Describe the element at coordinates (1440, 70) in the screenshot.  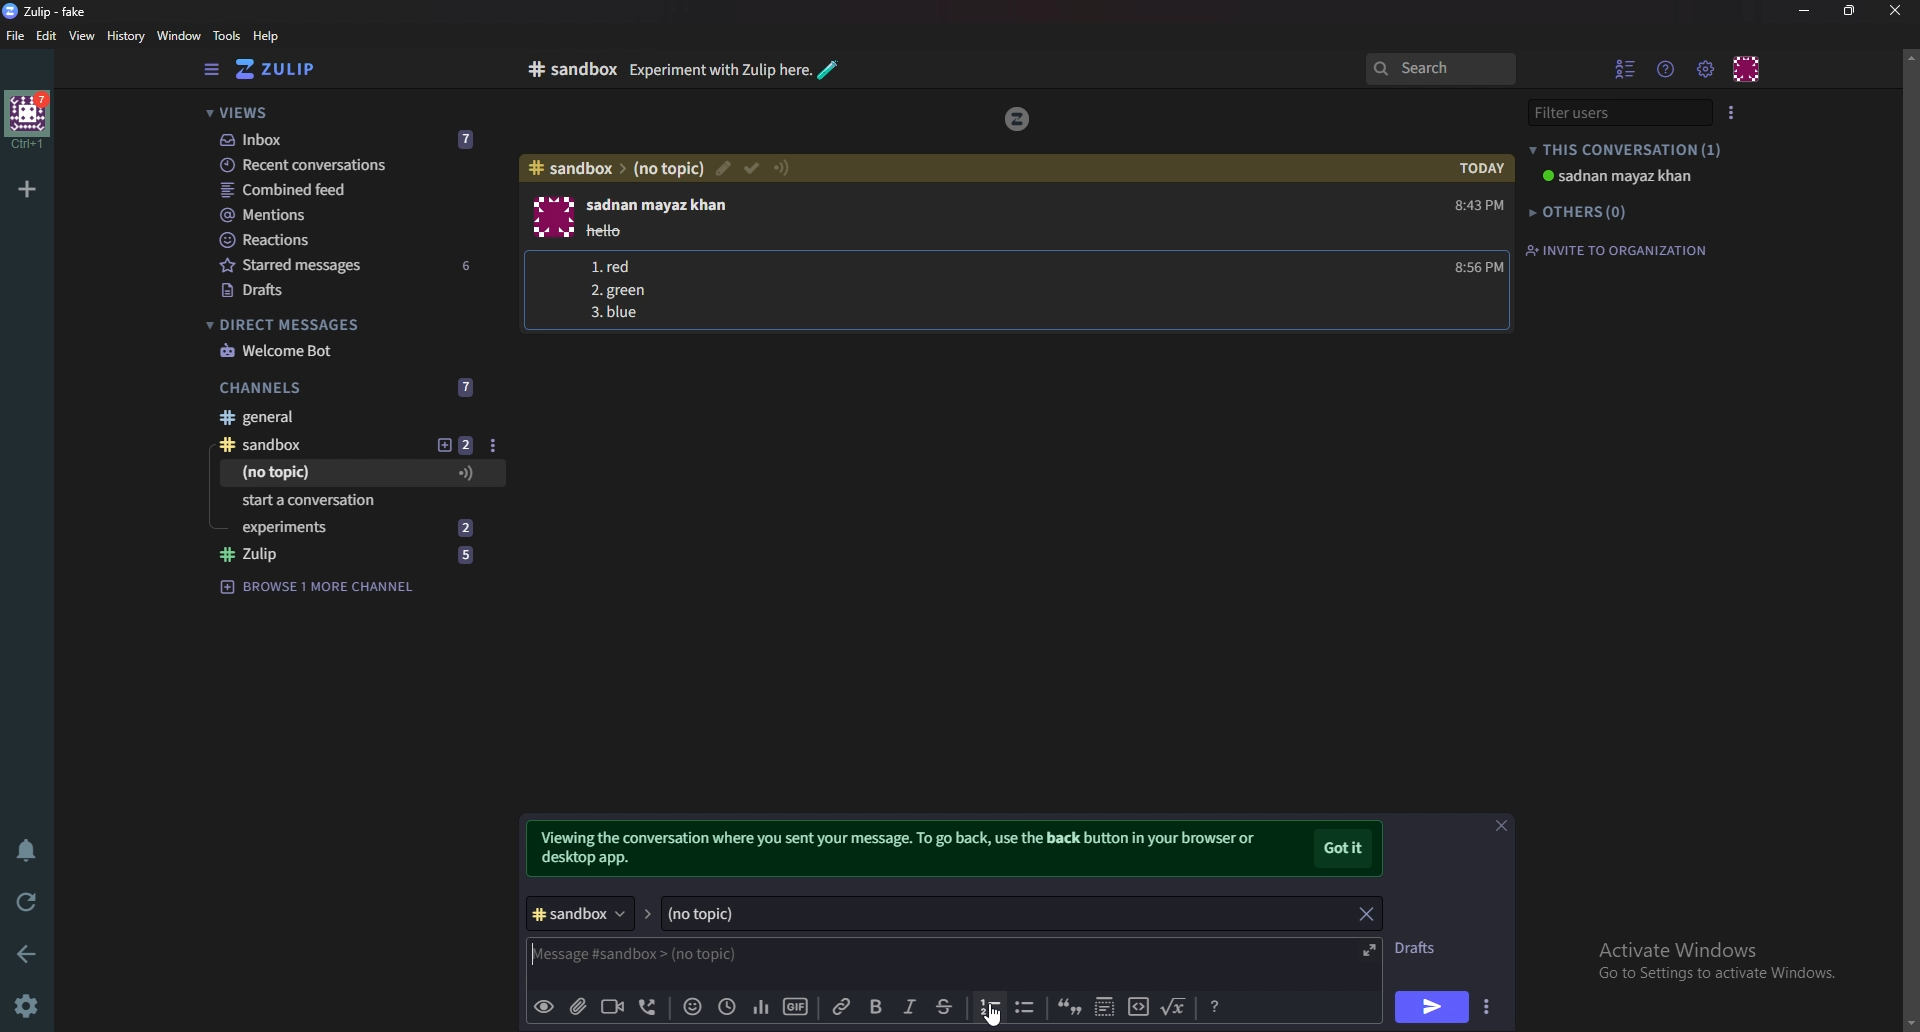
I see `search` at that location.